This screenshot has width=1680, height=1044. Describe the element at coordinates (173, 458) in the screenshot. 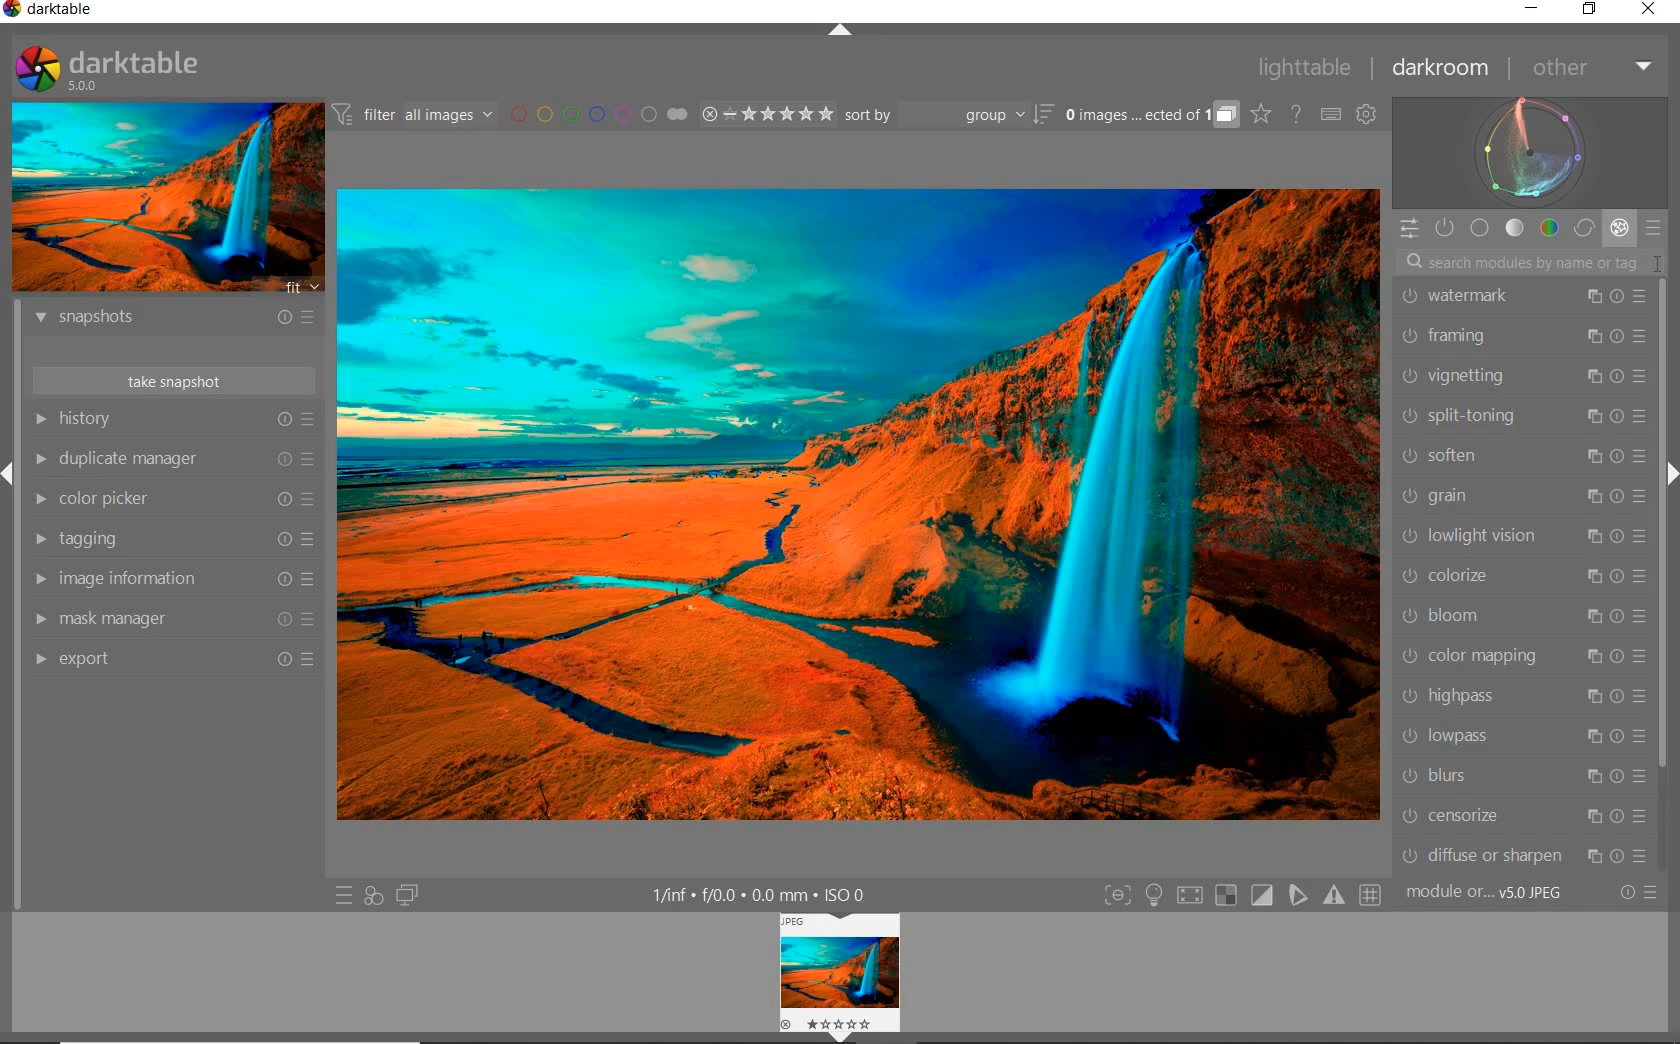

I see `duplicate manager` at that location.